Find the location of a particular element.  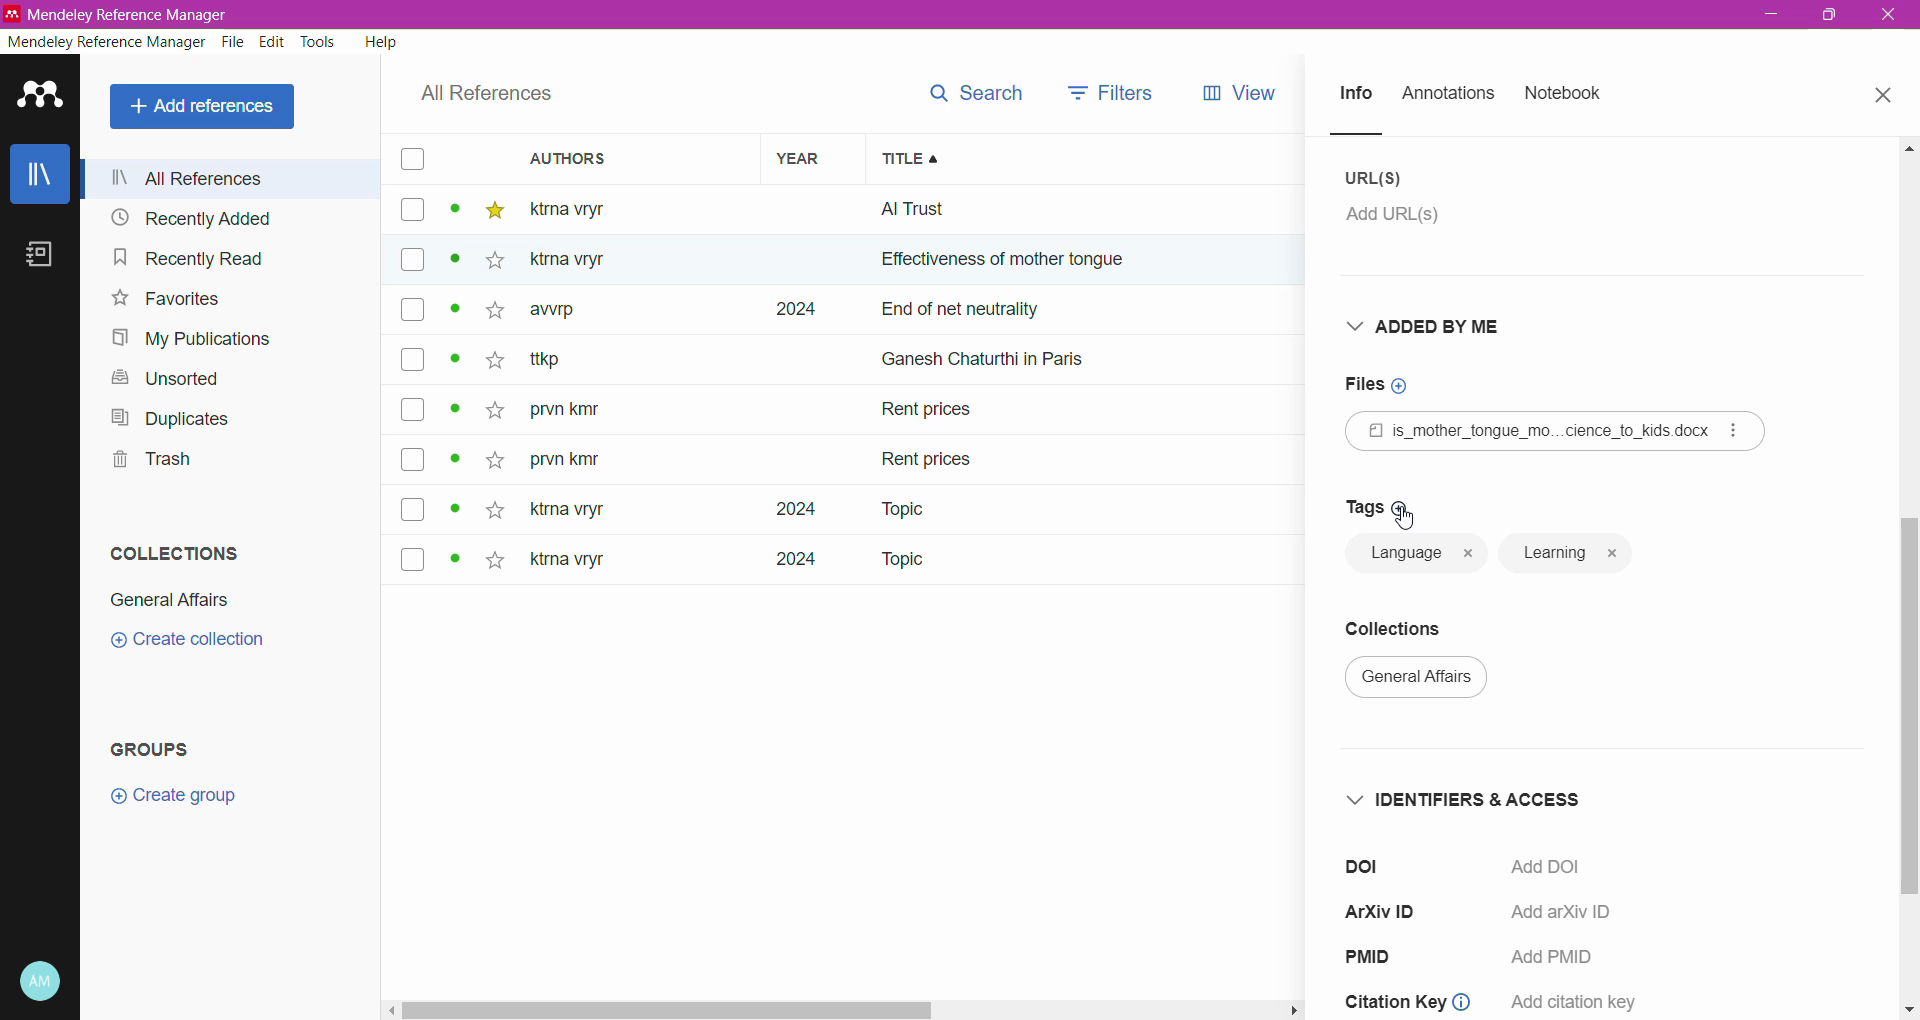

star is located at coordinates (494, 563).